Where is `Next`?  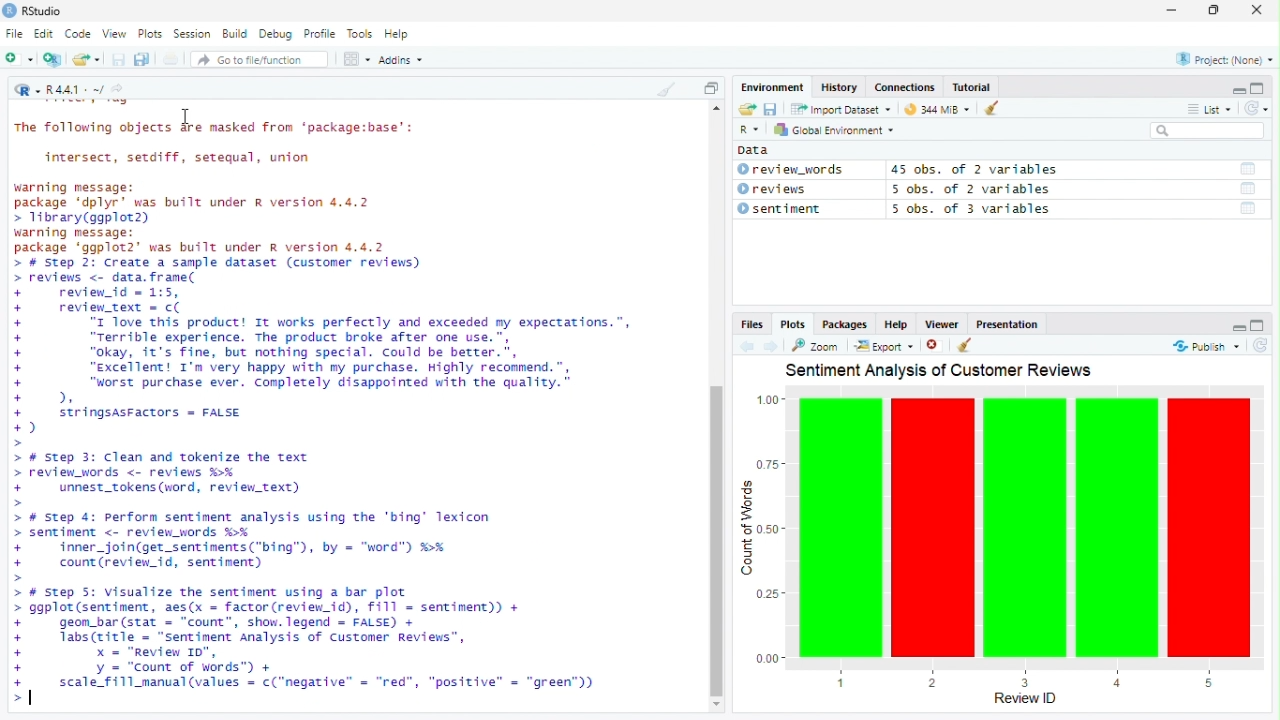
Next is located at coordinates (771, 347).